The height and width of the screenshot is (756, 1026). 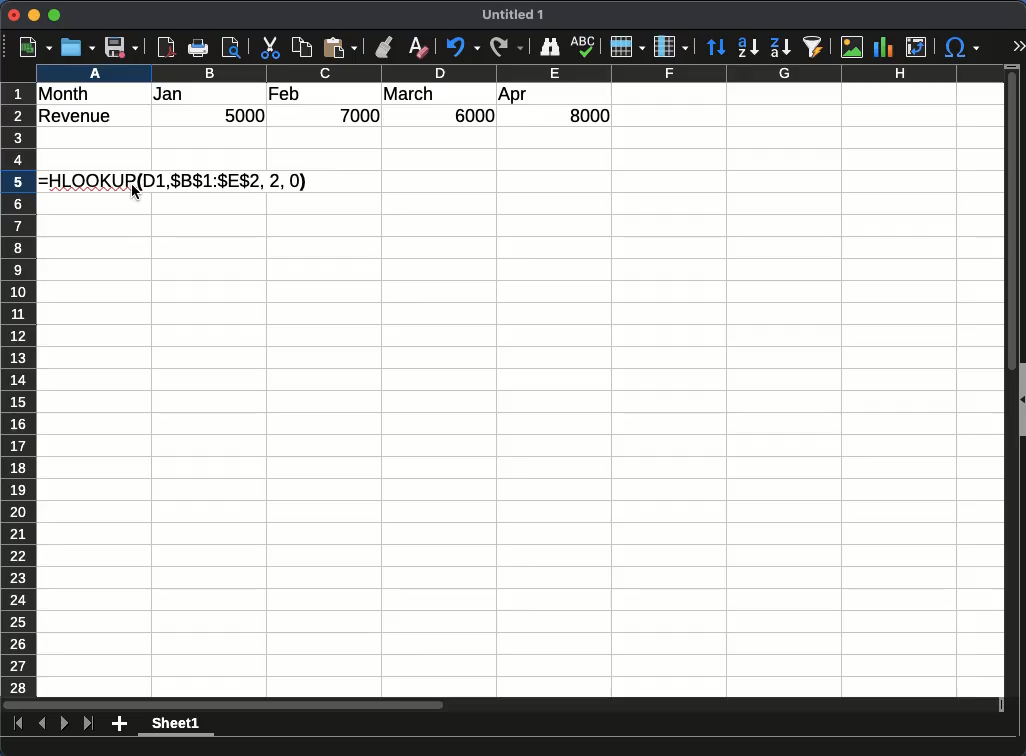 What do you see at coordinates (34, 15) in the screenshot?
I see `minimize` at bounding box center [34, 15].